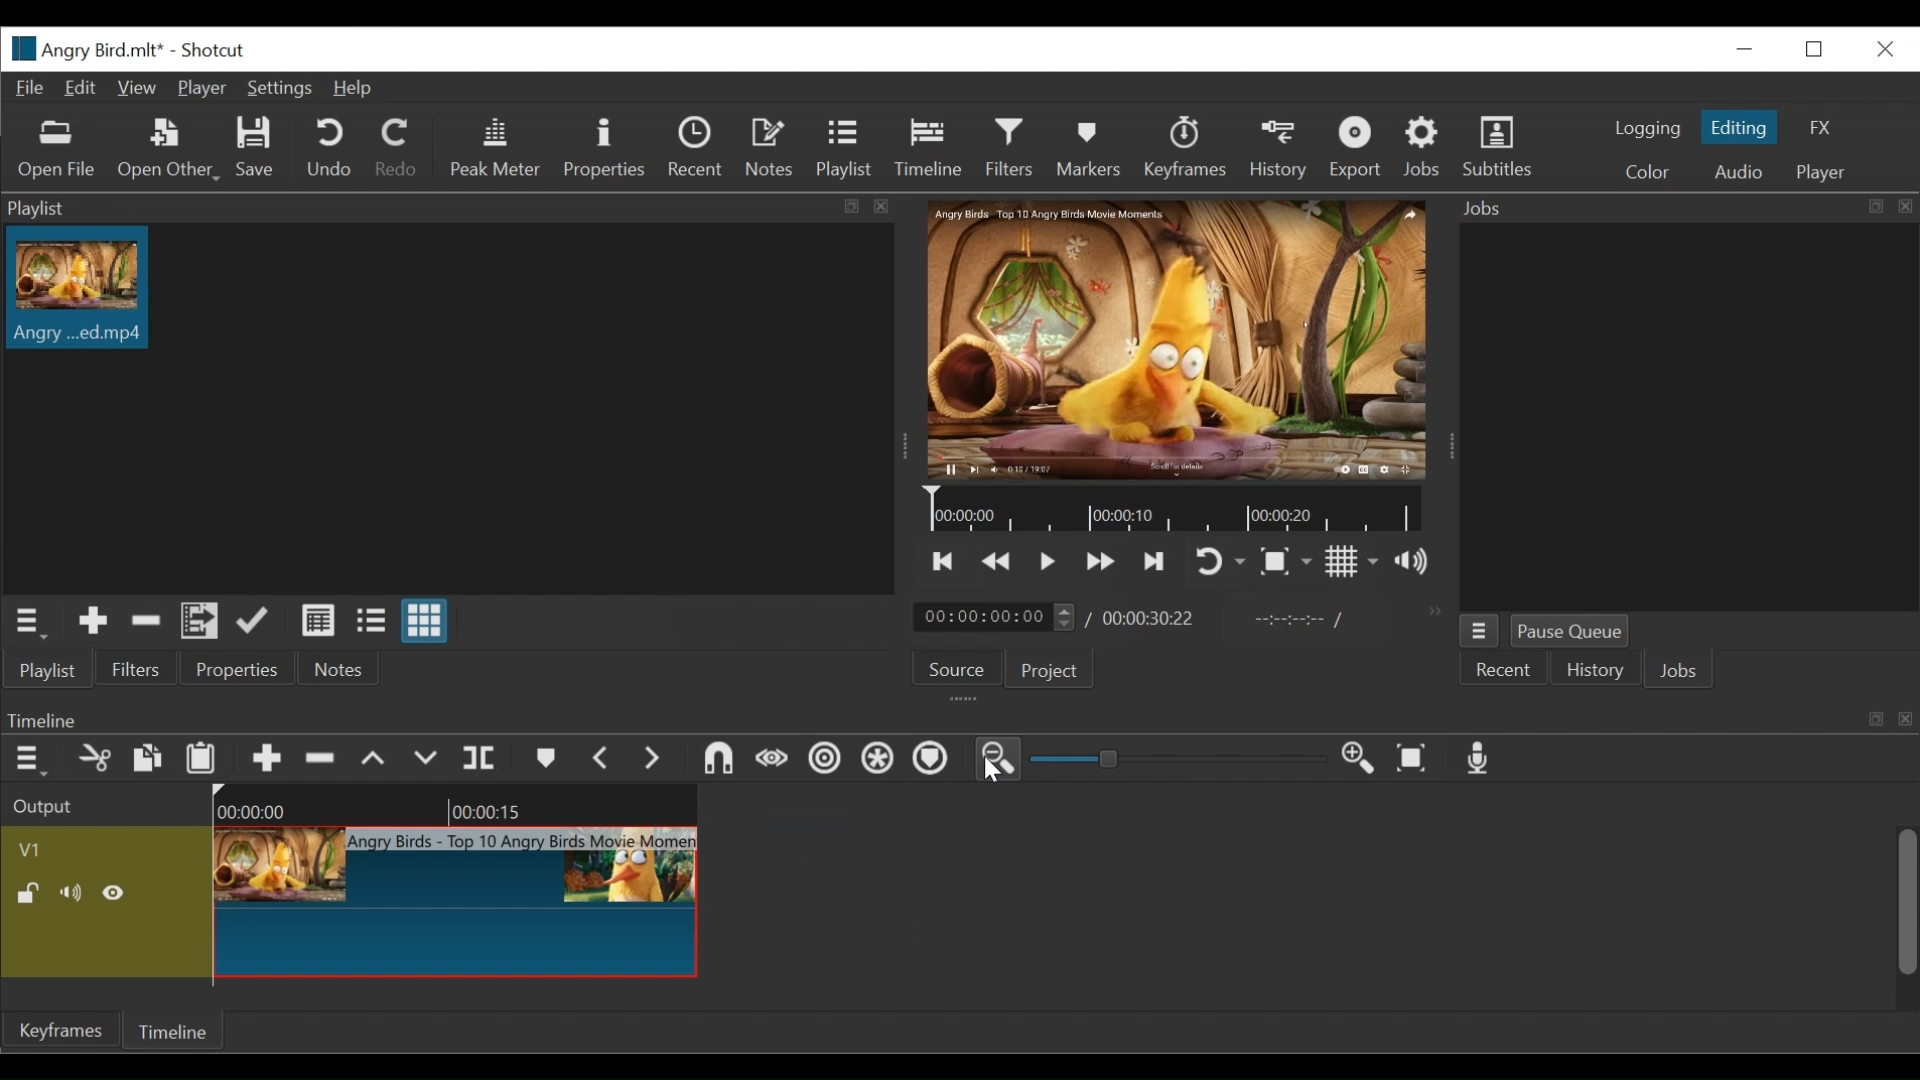 The image size is (1920, 1080). What do you see at coordinates (496, 149) in the screenshot?
I see `Peak Meter` at bounding box center [496, 149].